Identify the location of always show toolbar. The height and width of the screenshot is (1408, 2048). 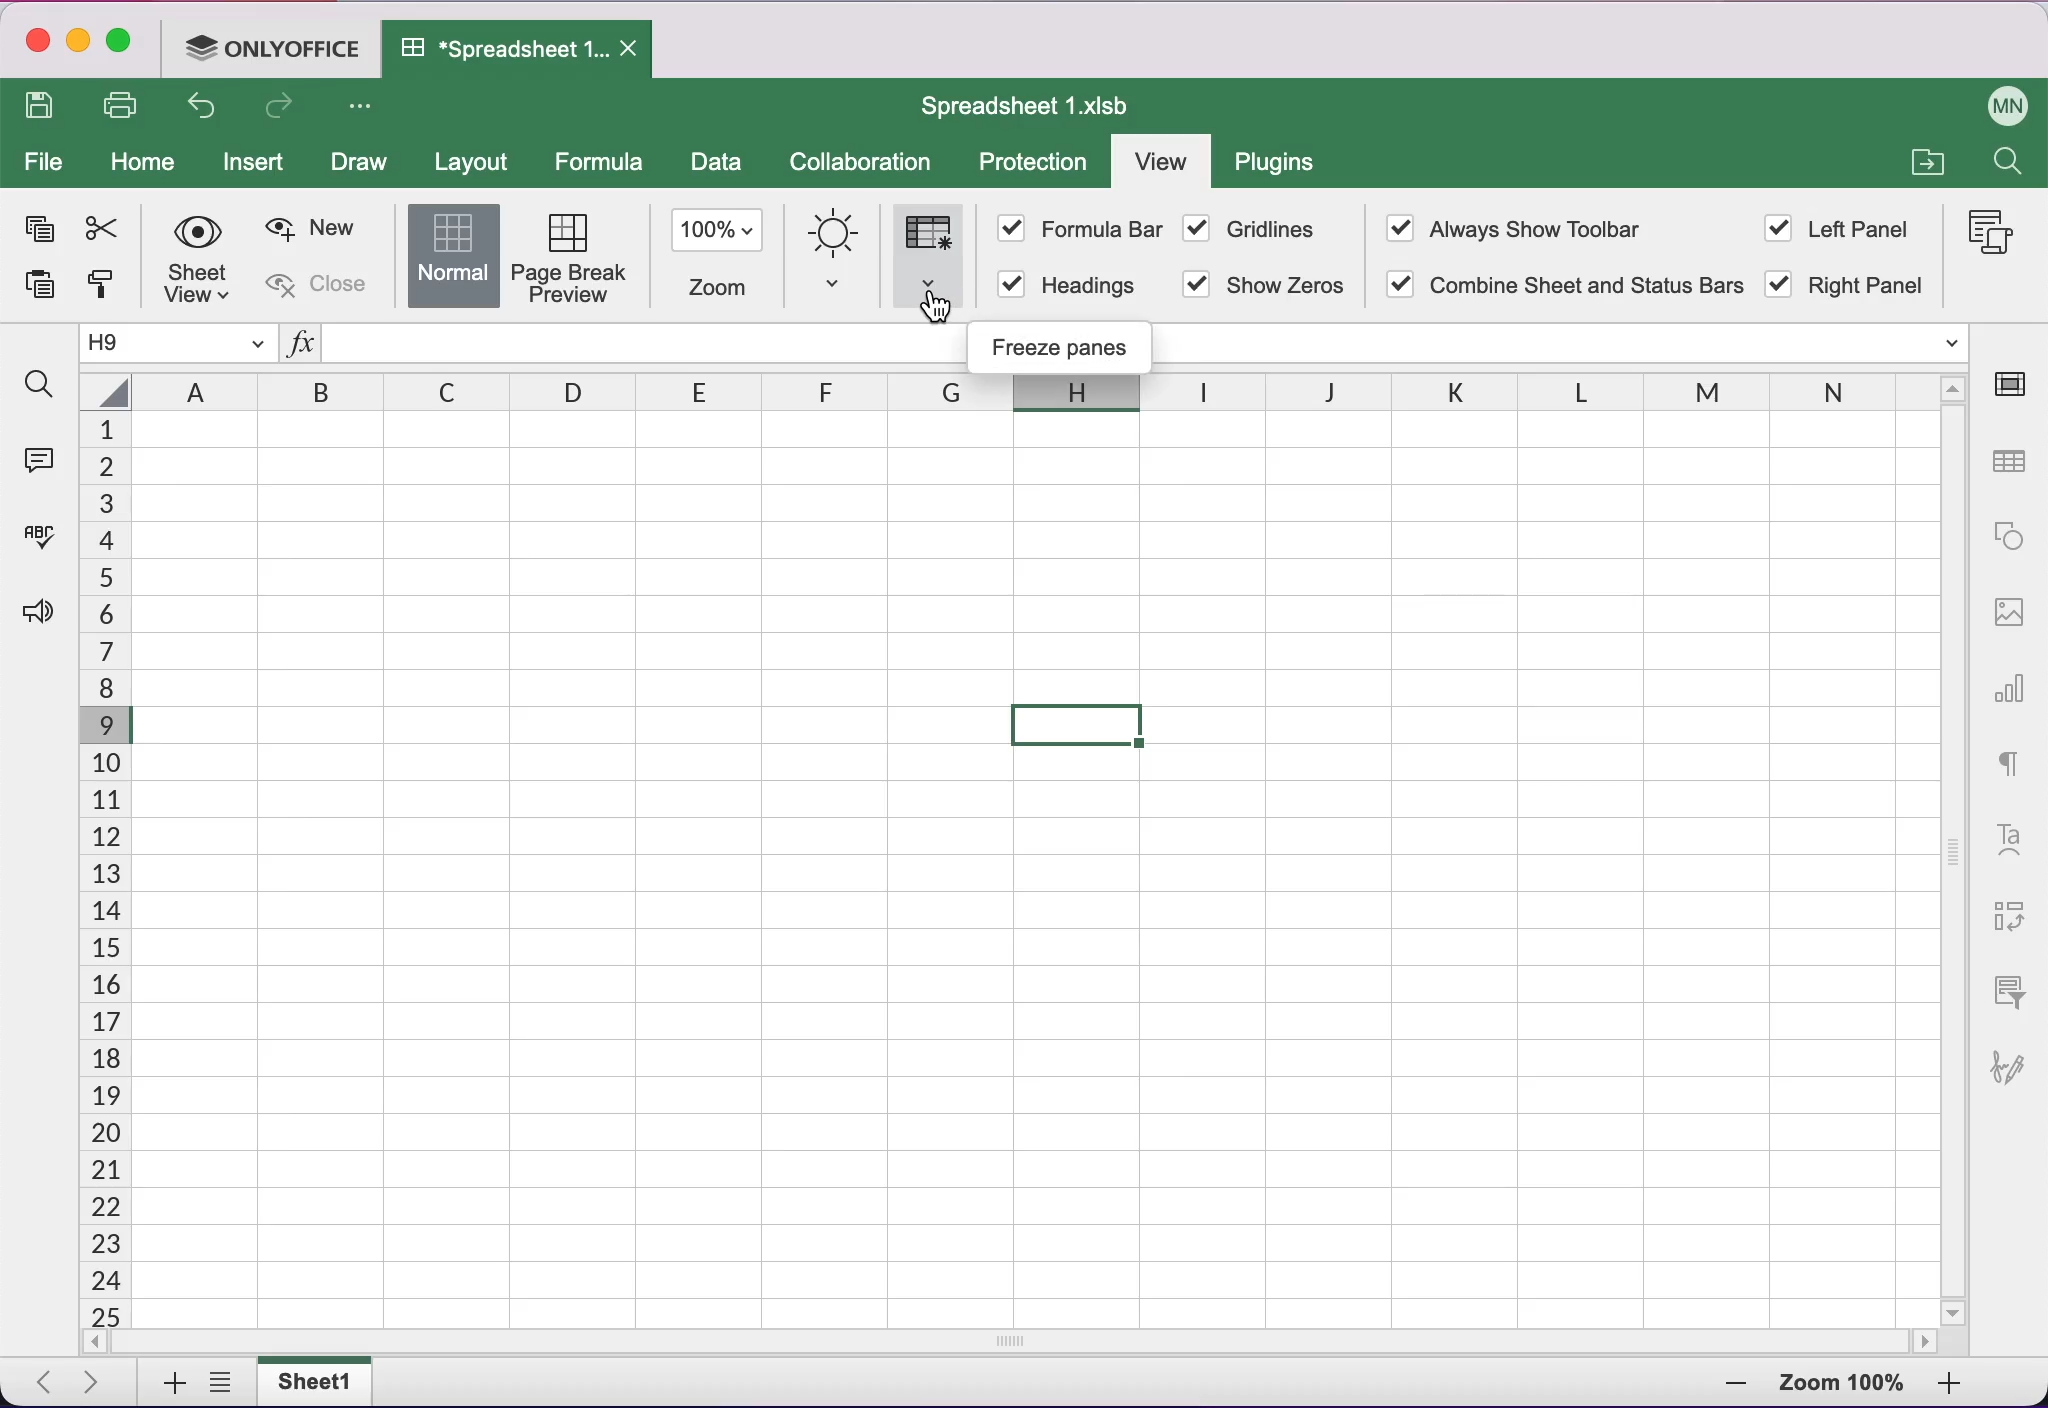
(1532, 231).